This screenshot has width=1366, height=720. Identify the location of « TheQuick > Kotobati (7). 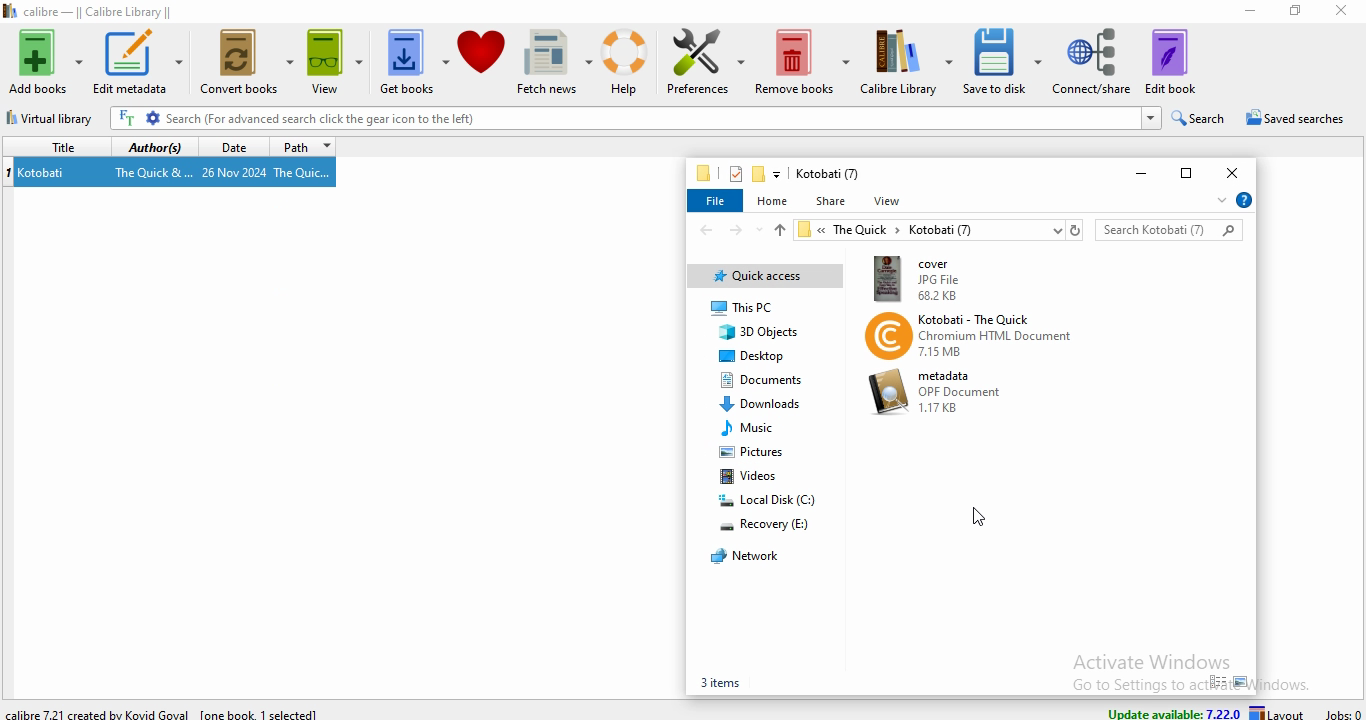
(927, 231).